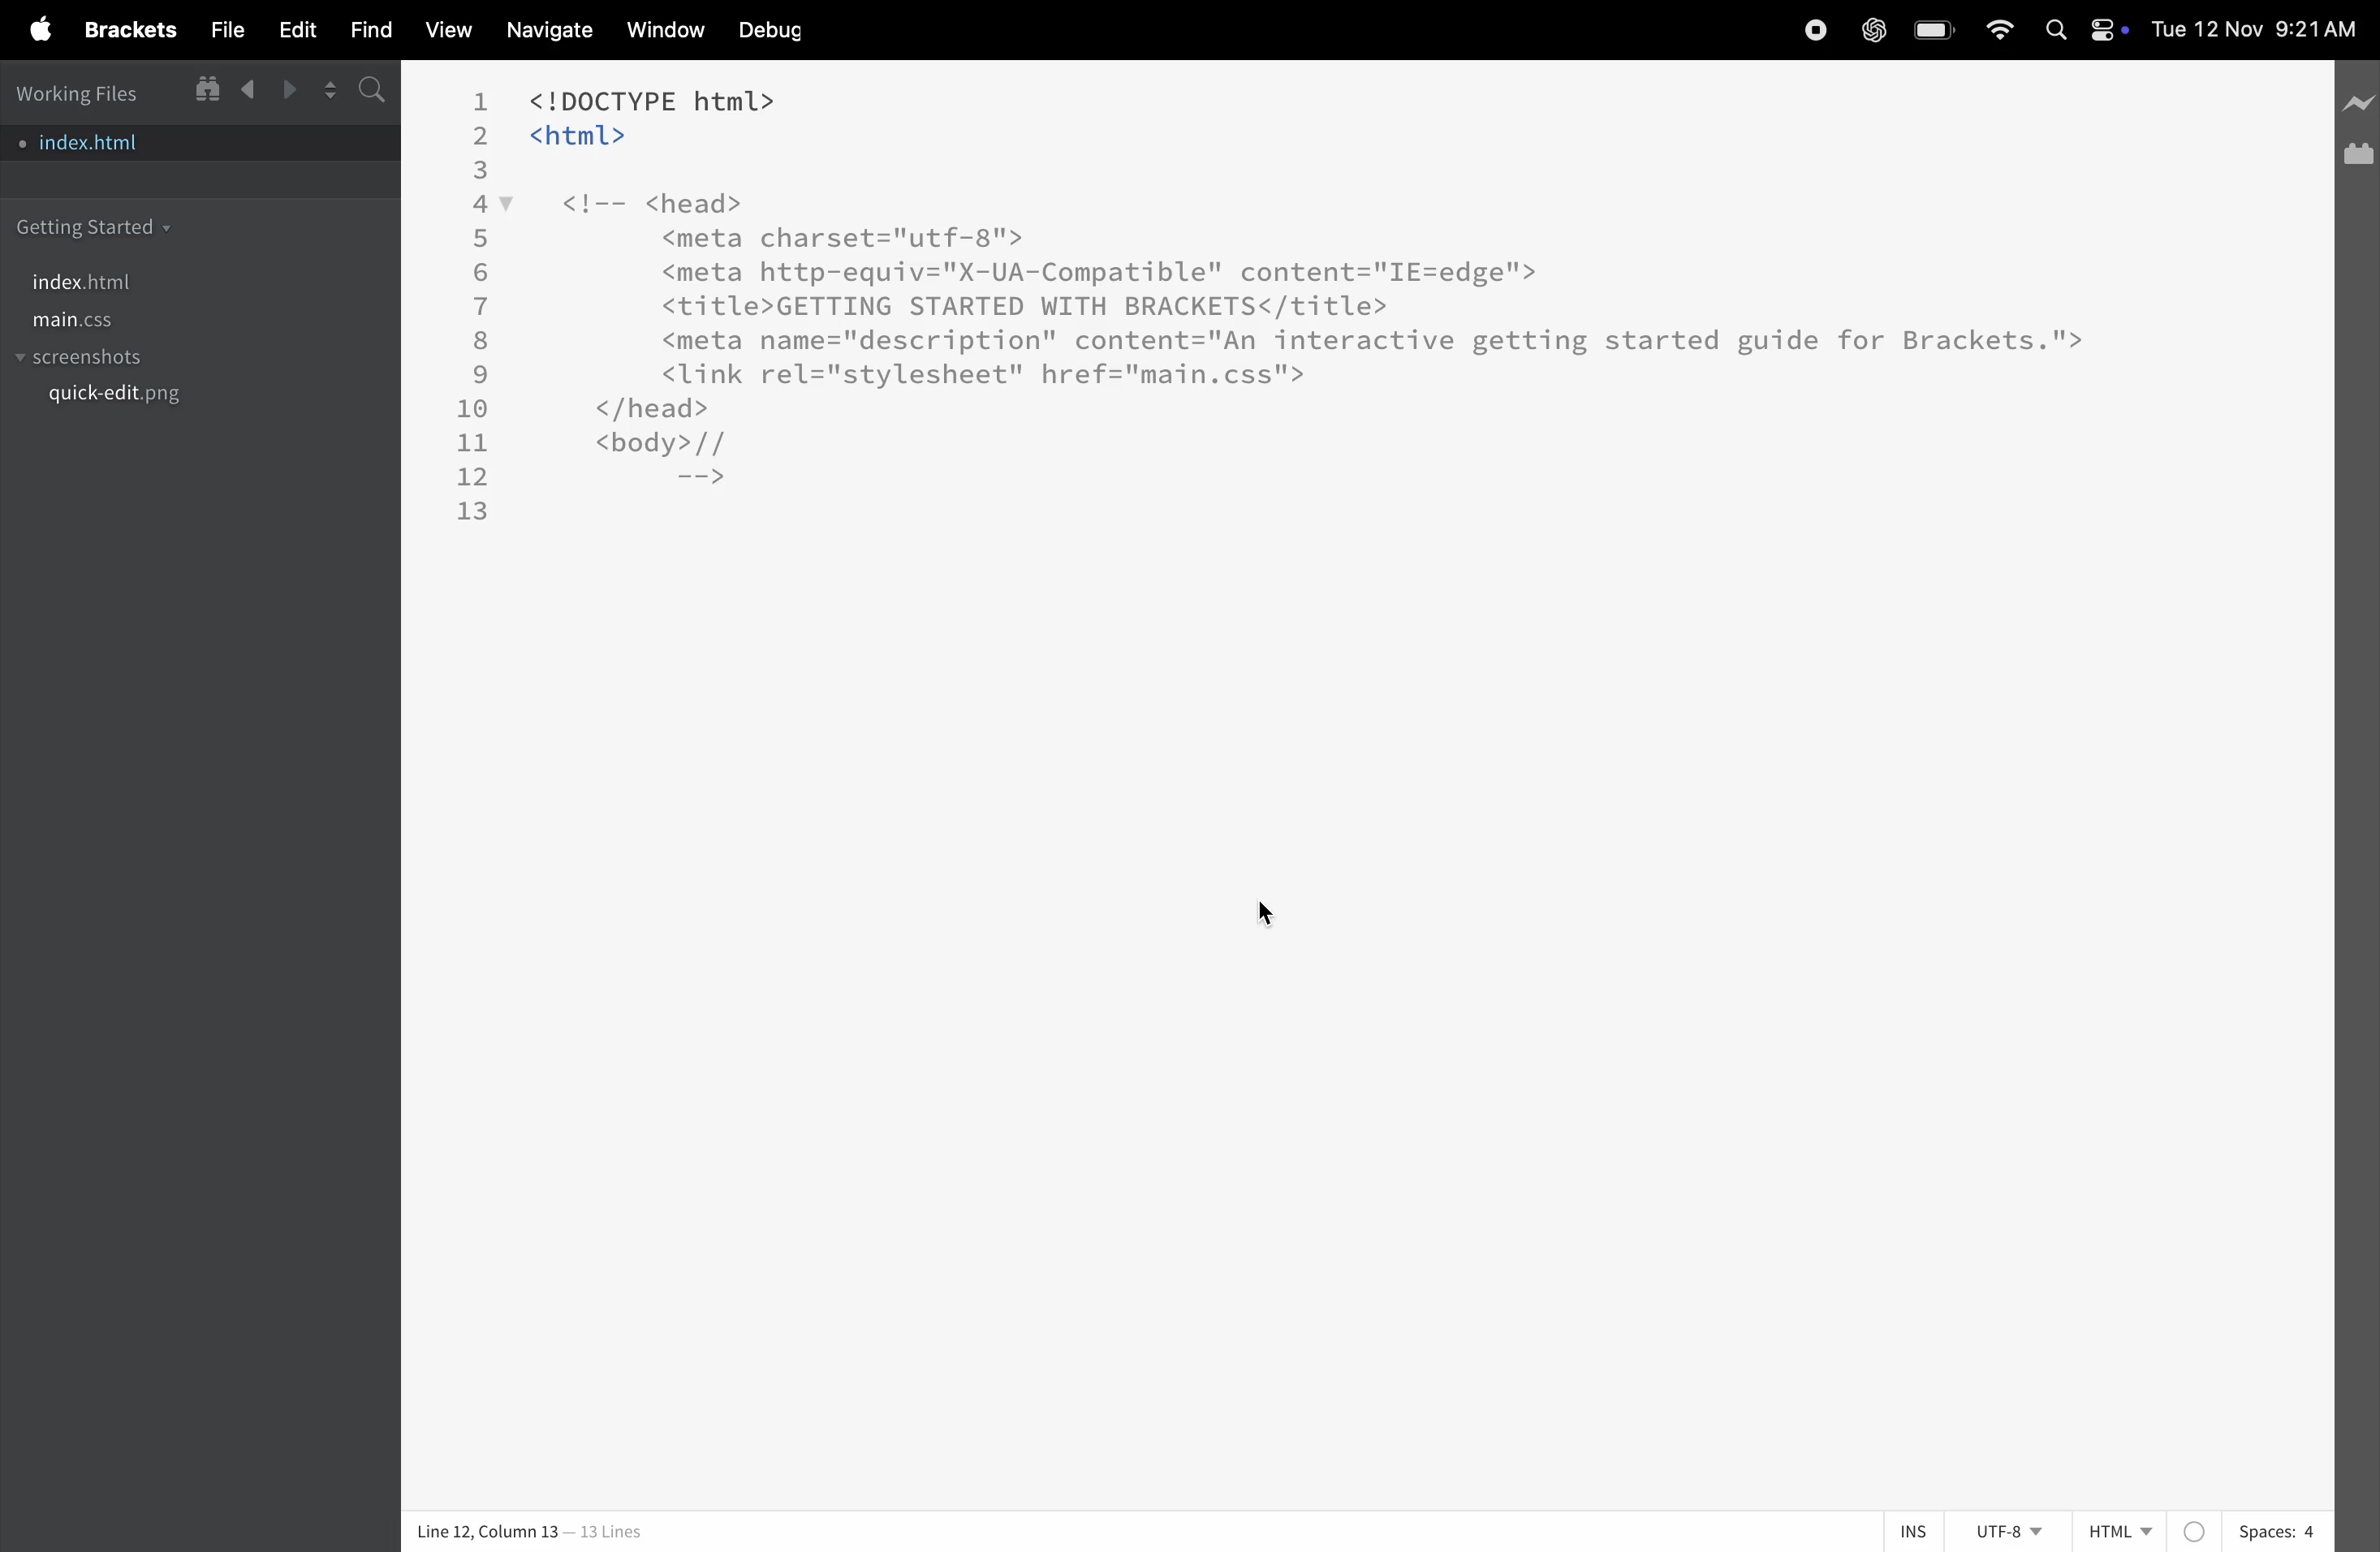  What do you see at coordinates (545, 33) in the screenshot?
I see `navigate` at bounding box center [545, 33].